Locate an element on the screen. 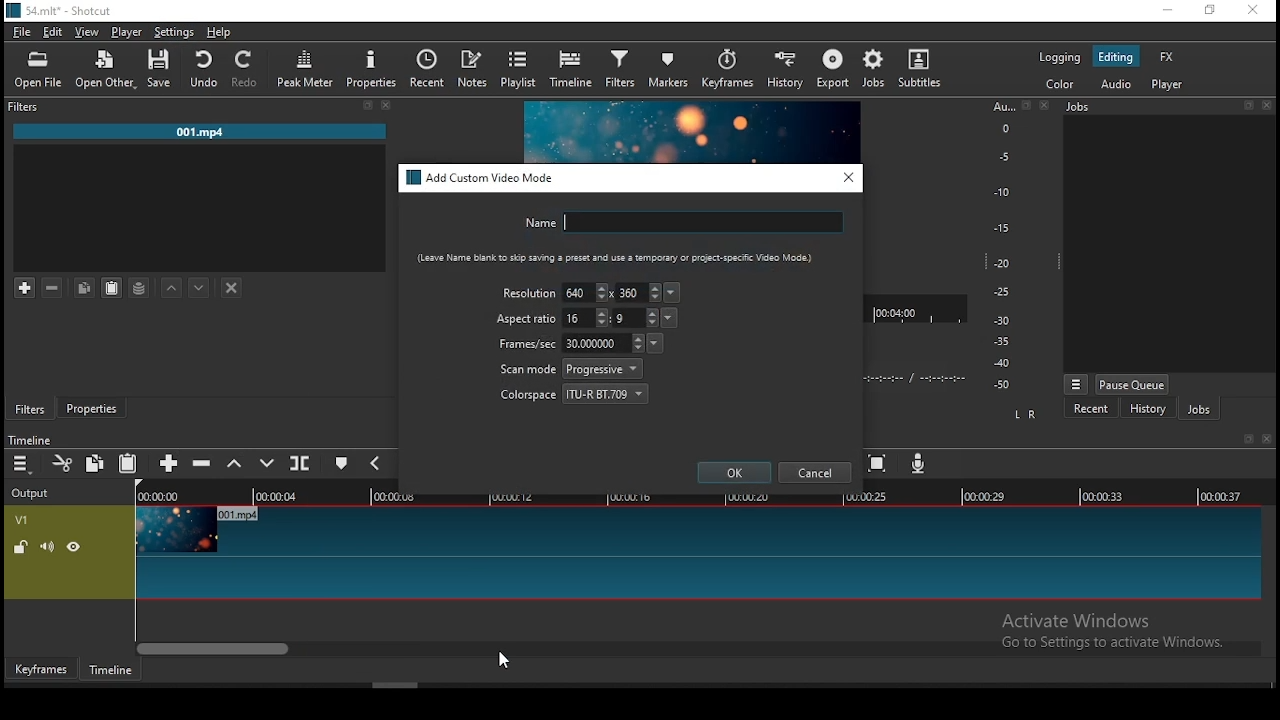  overwrite is located at coordinates (269, 463).